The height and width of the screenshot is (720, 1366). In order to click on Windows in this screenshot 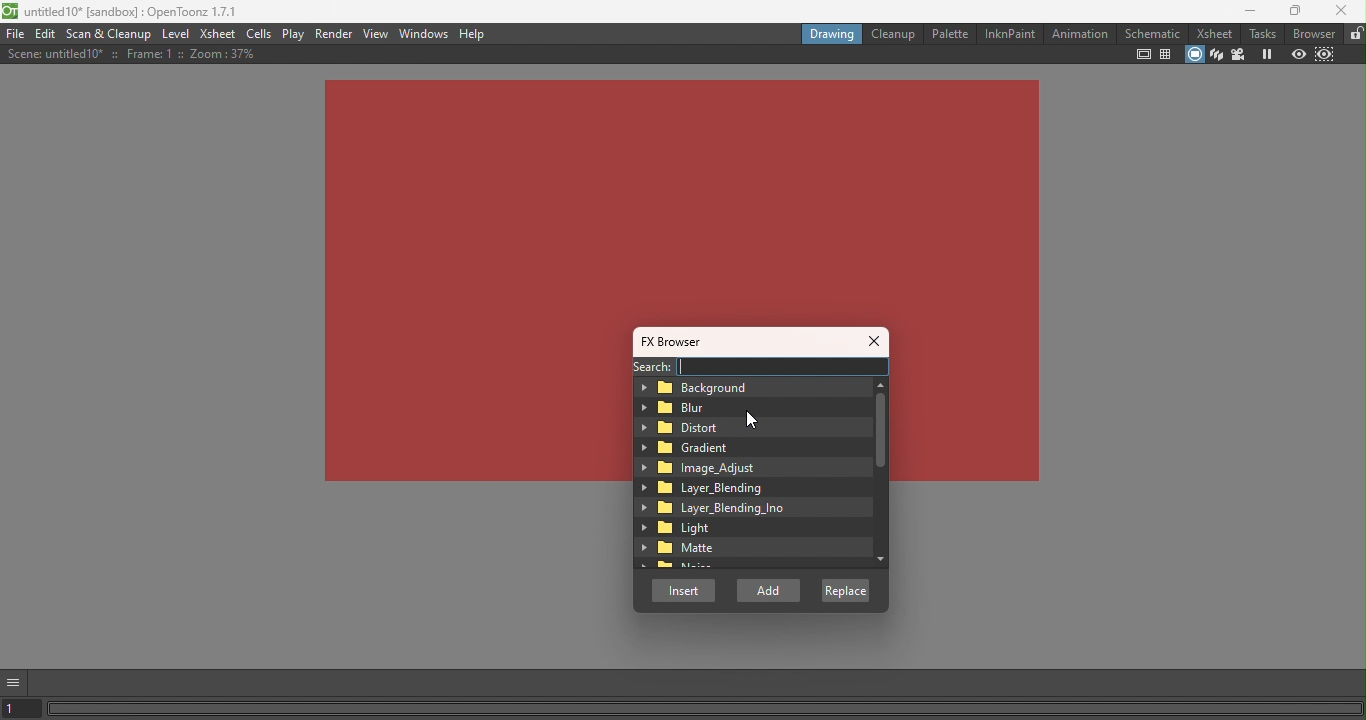, I will do `click(426, 33)`.